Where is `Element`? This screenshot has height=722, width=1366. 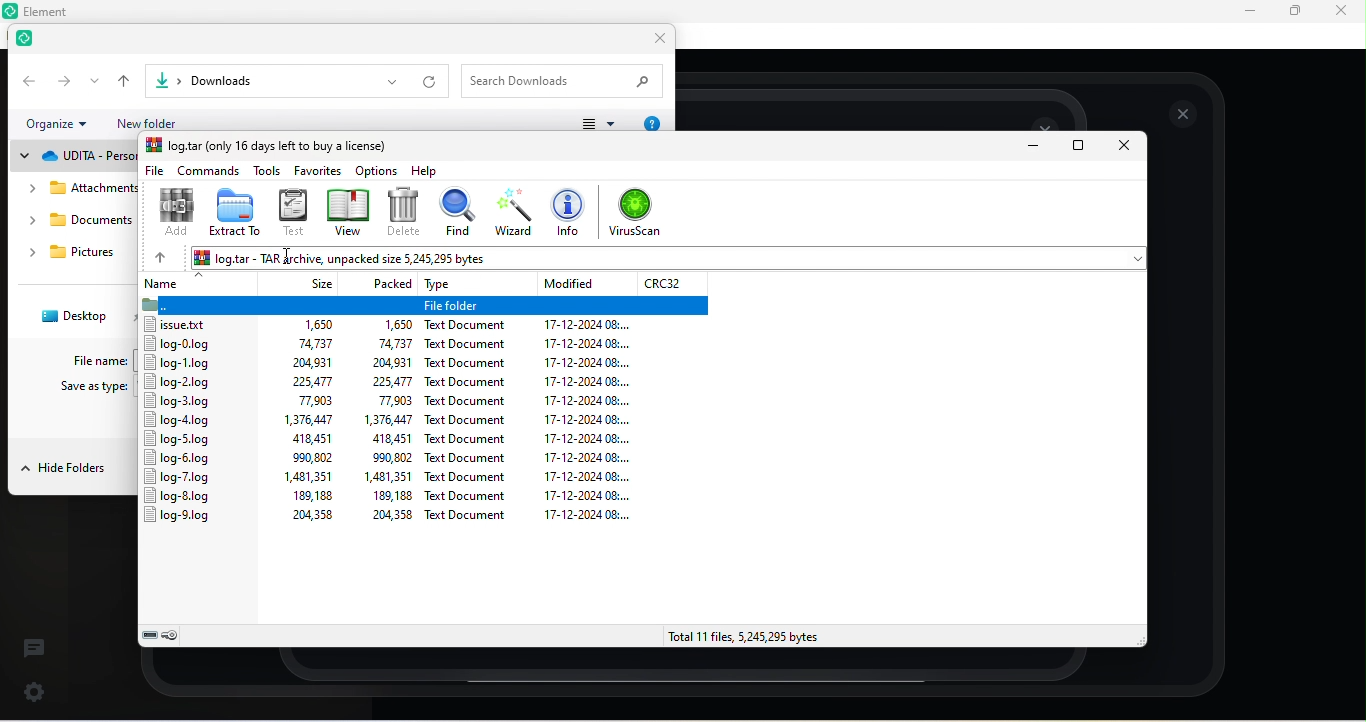
Element is located at coordinates (54, 11).